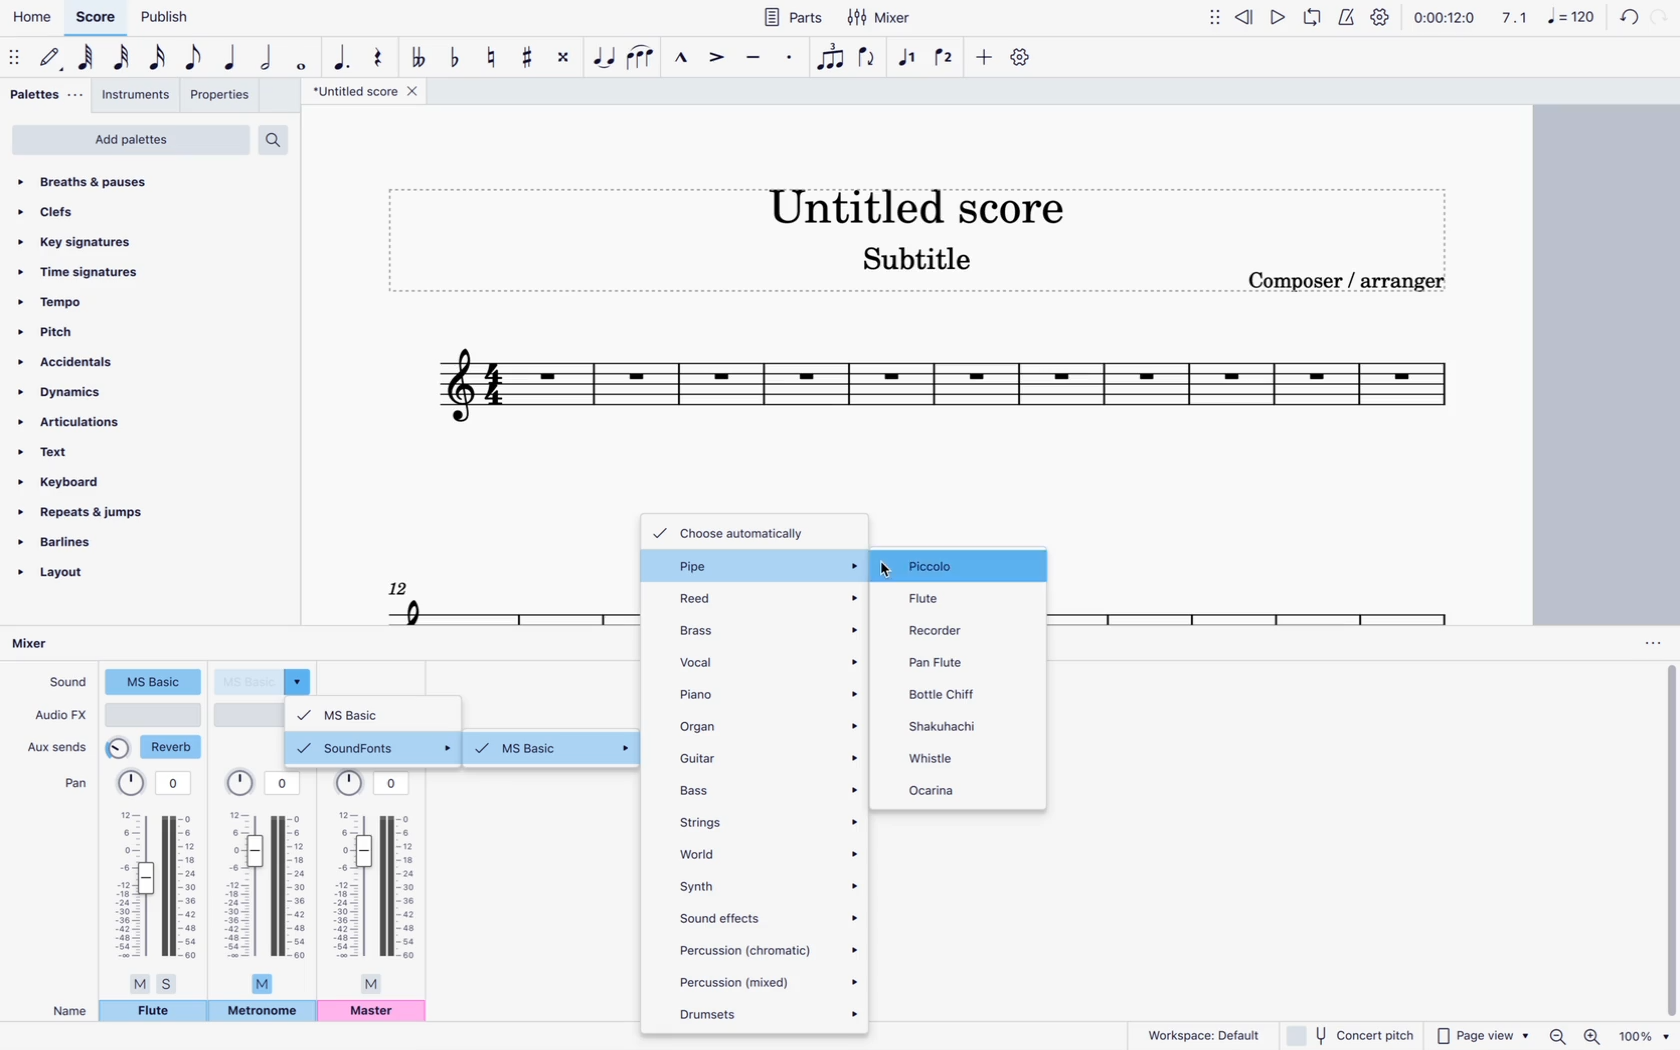 This screenshot has width=1680, height=1050. What do you see at coordinates (952, 692) in the screenshot?
I see `bottle chiff` at bounding box center [952, 692].